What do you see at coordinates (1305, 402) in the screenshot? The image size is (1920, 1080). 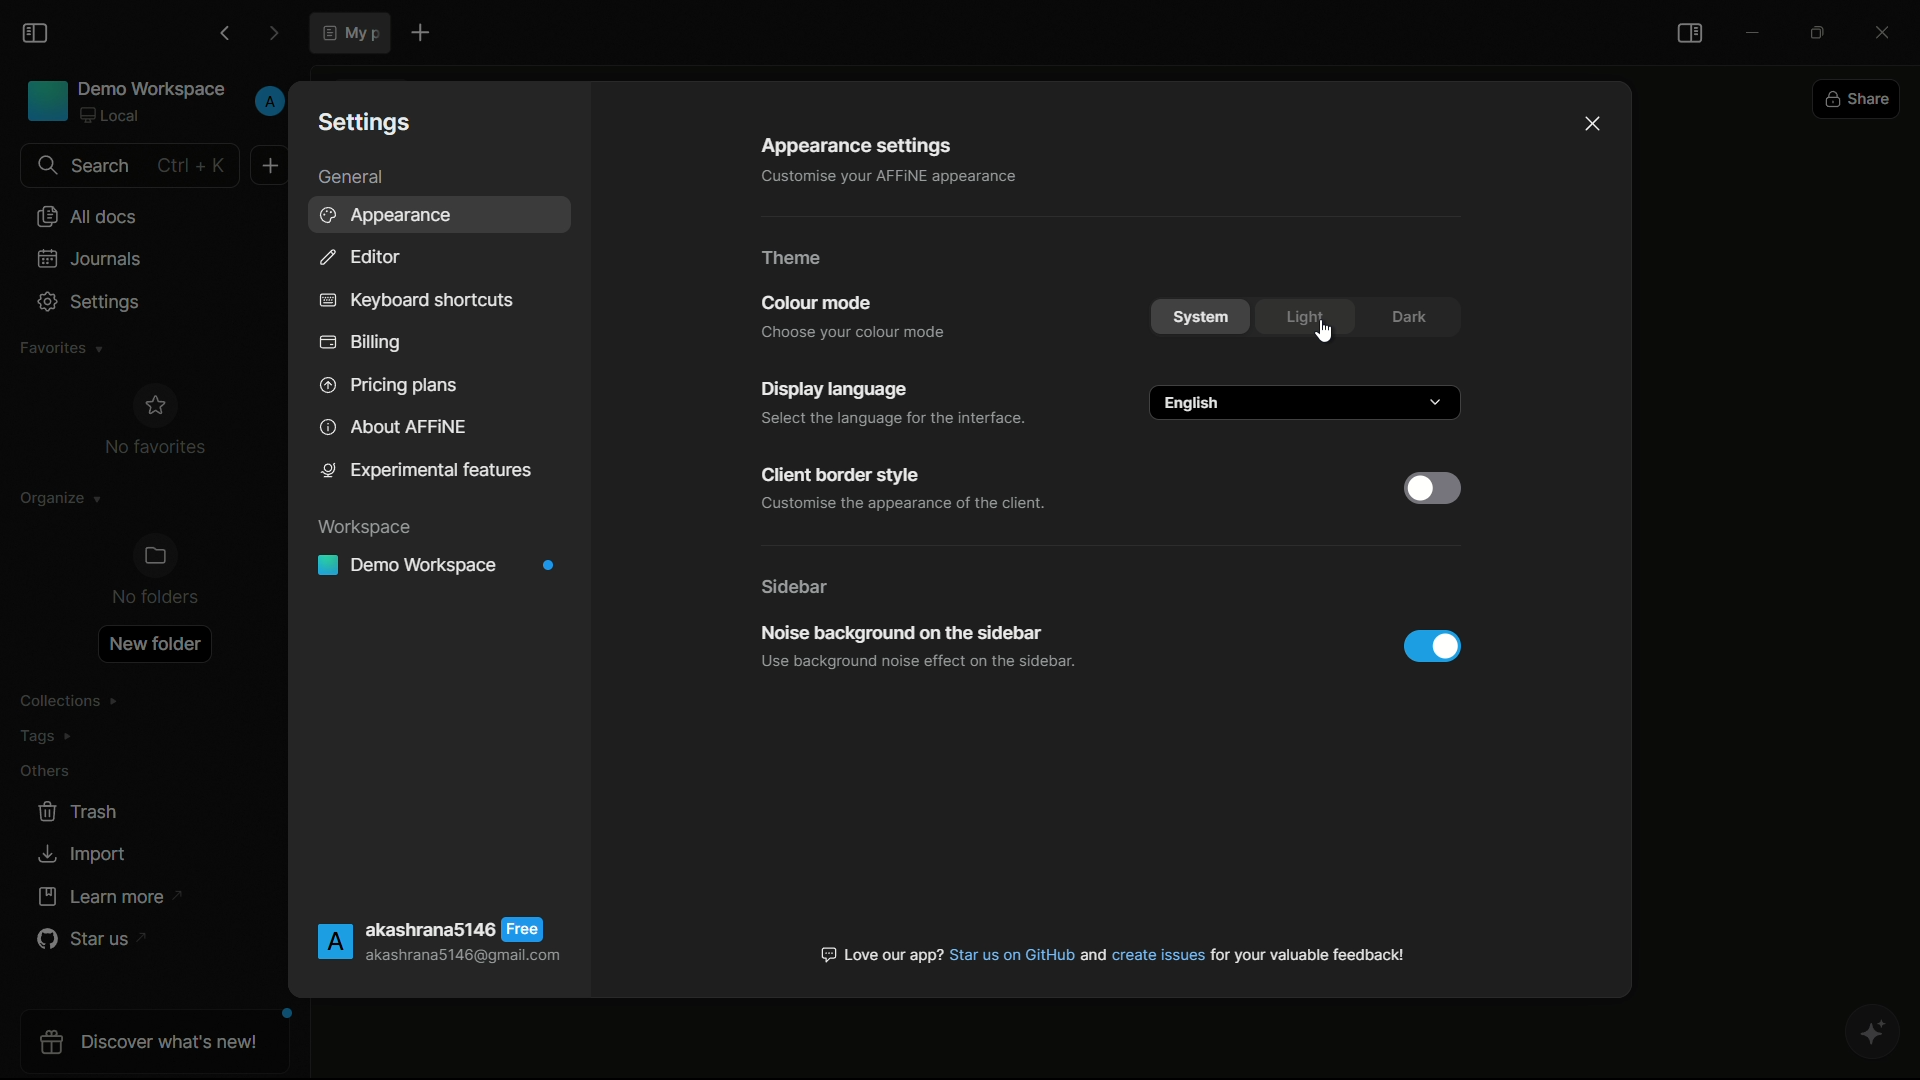 I see `change language` at bounding box center [1305, 402].